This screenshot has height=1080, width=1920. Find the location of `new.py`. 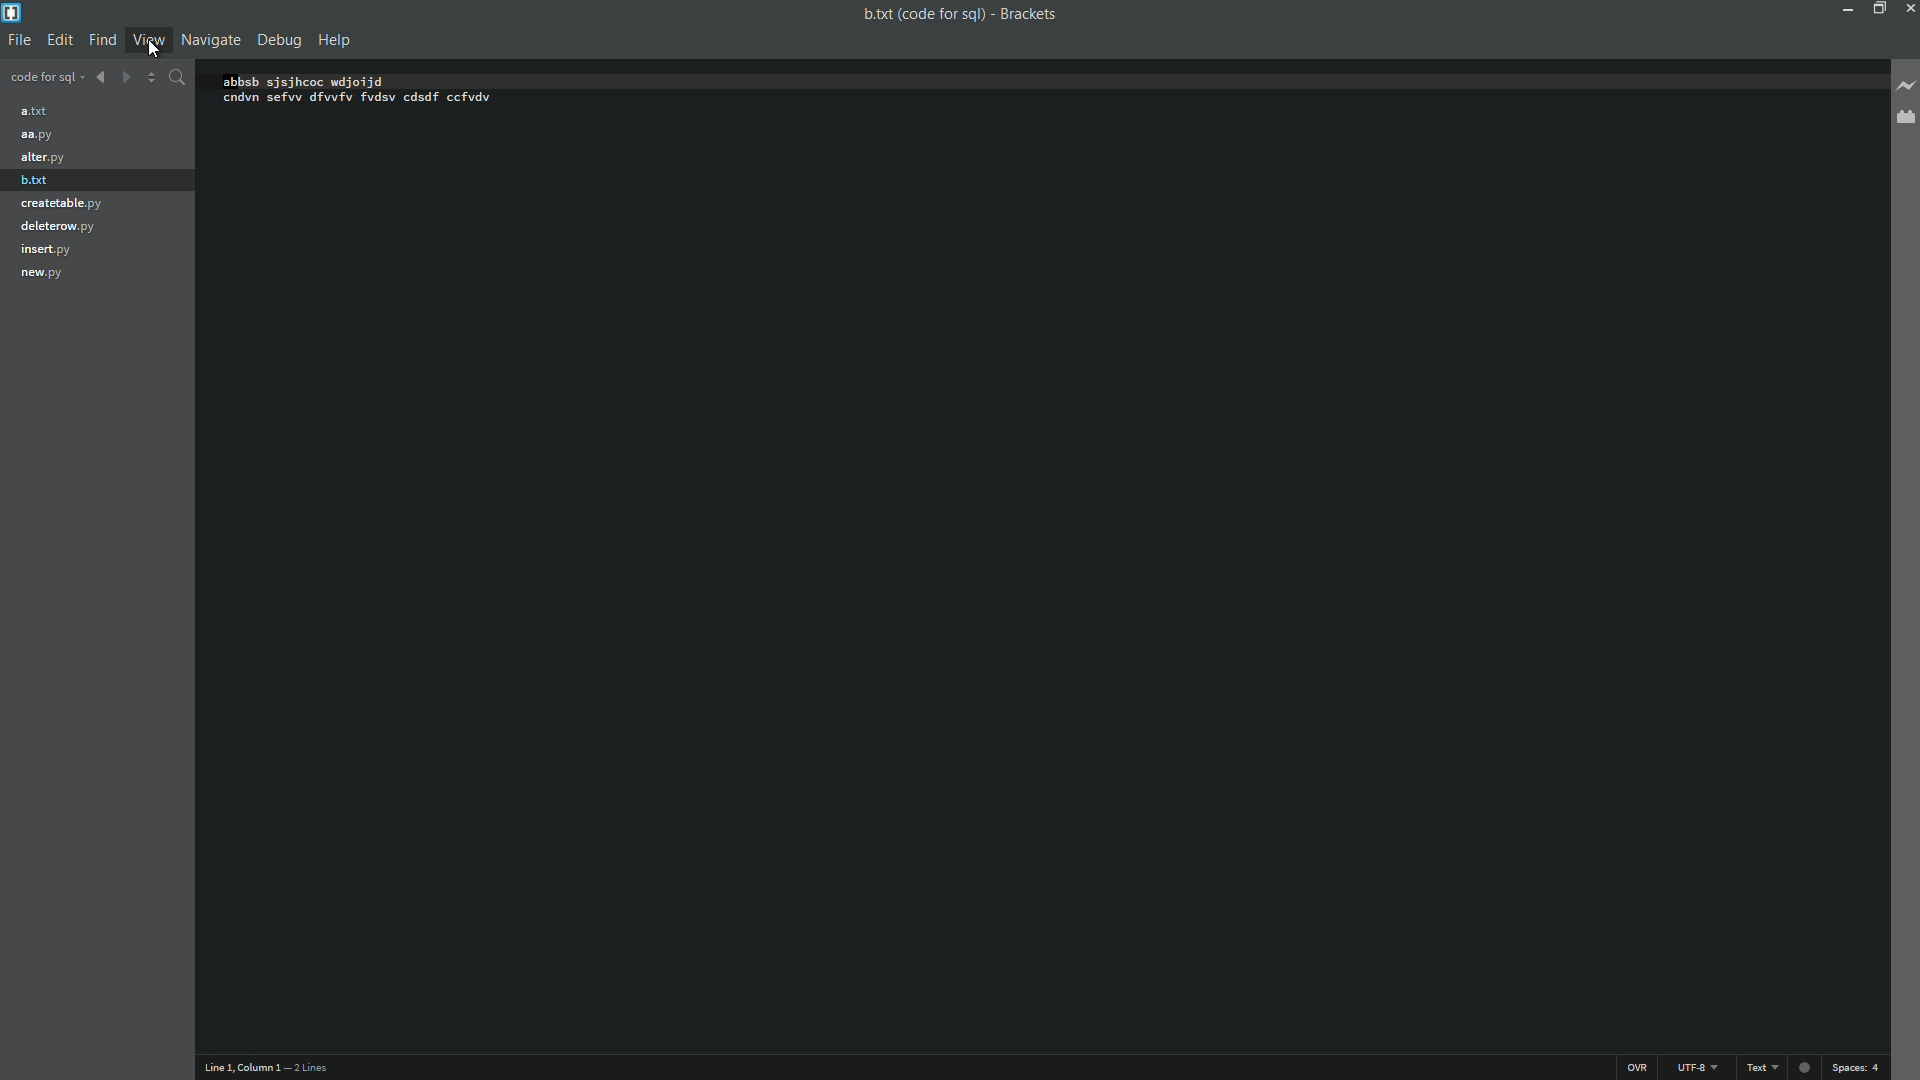

new.py is located at coordinates (41, 272).